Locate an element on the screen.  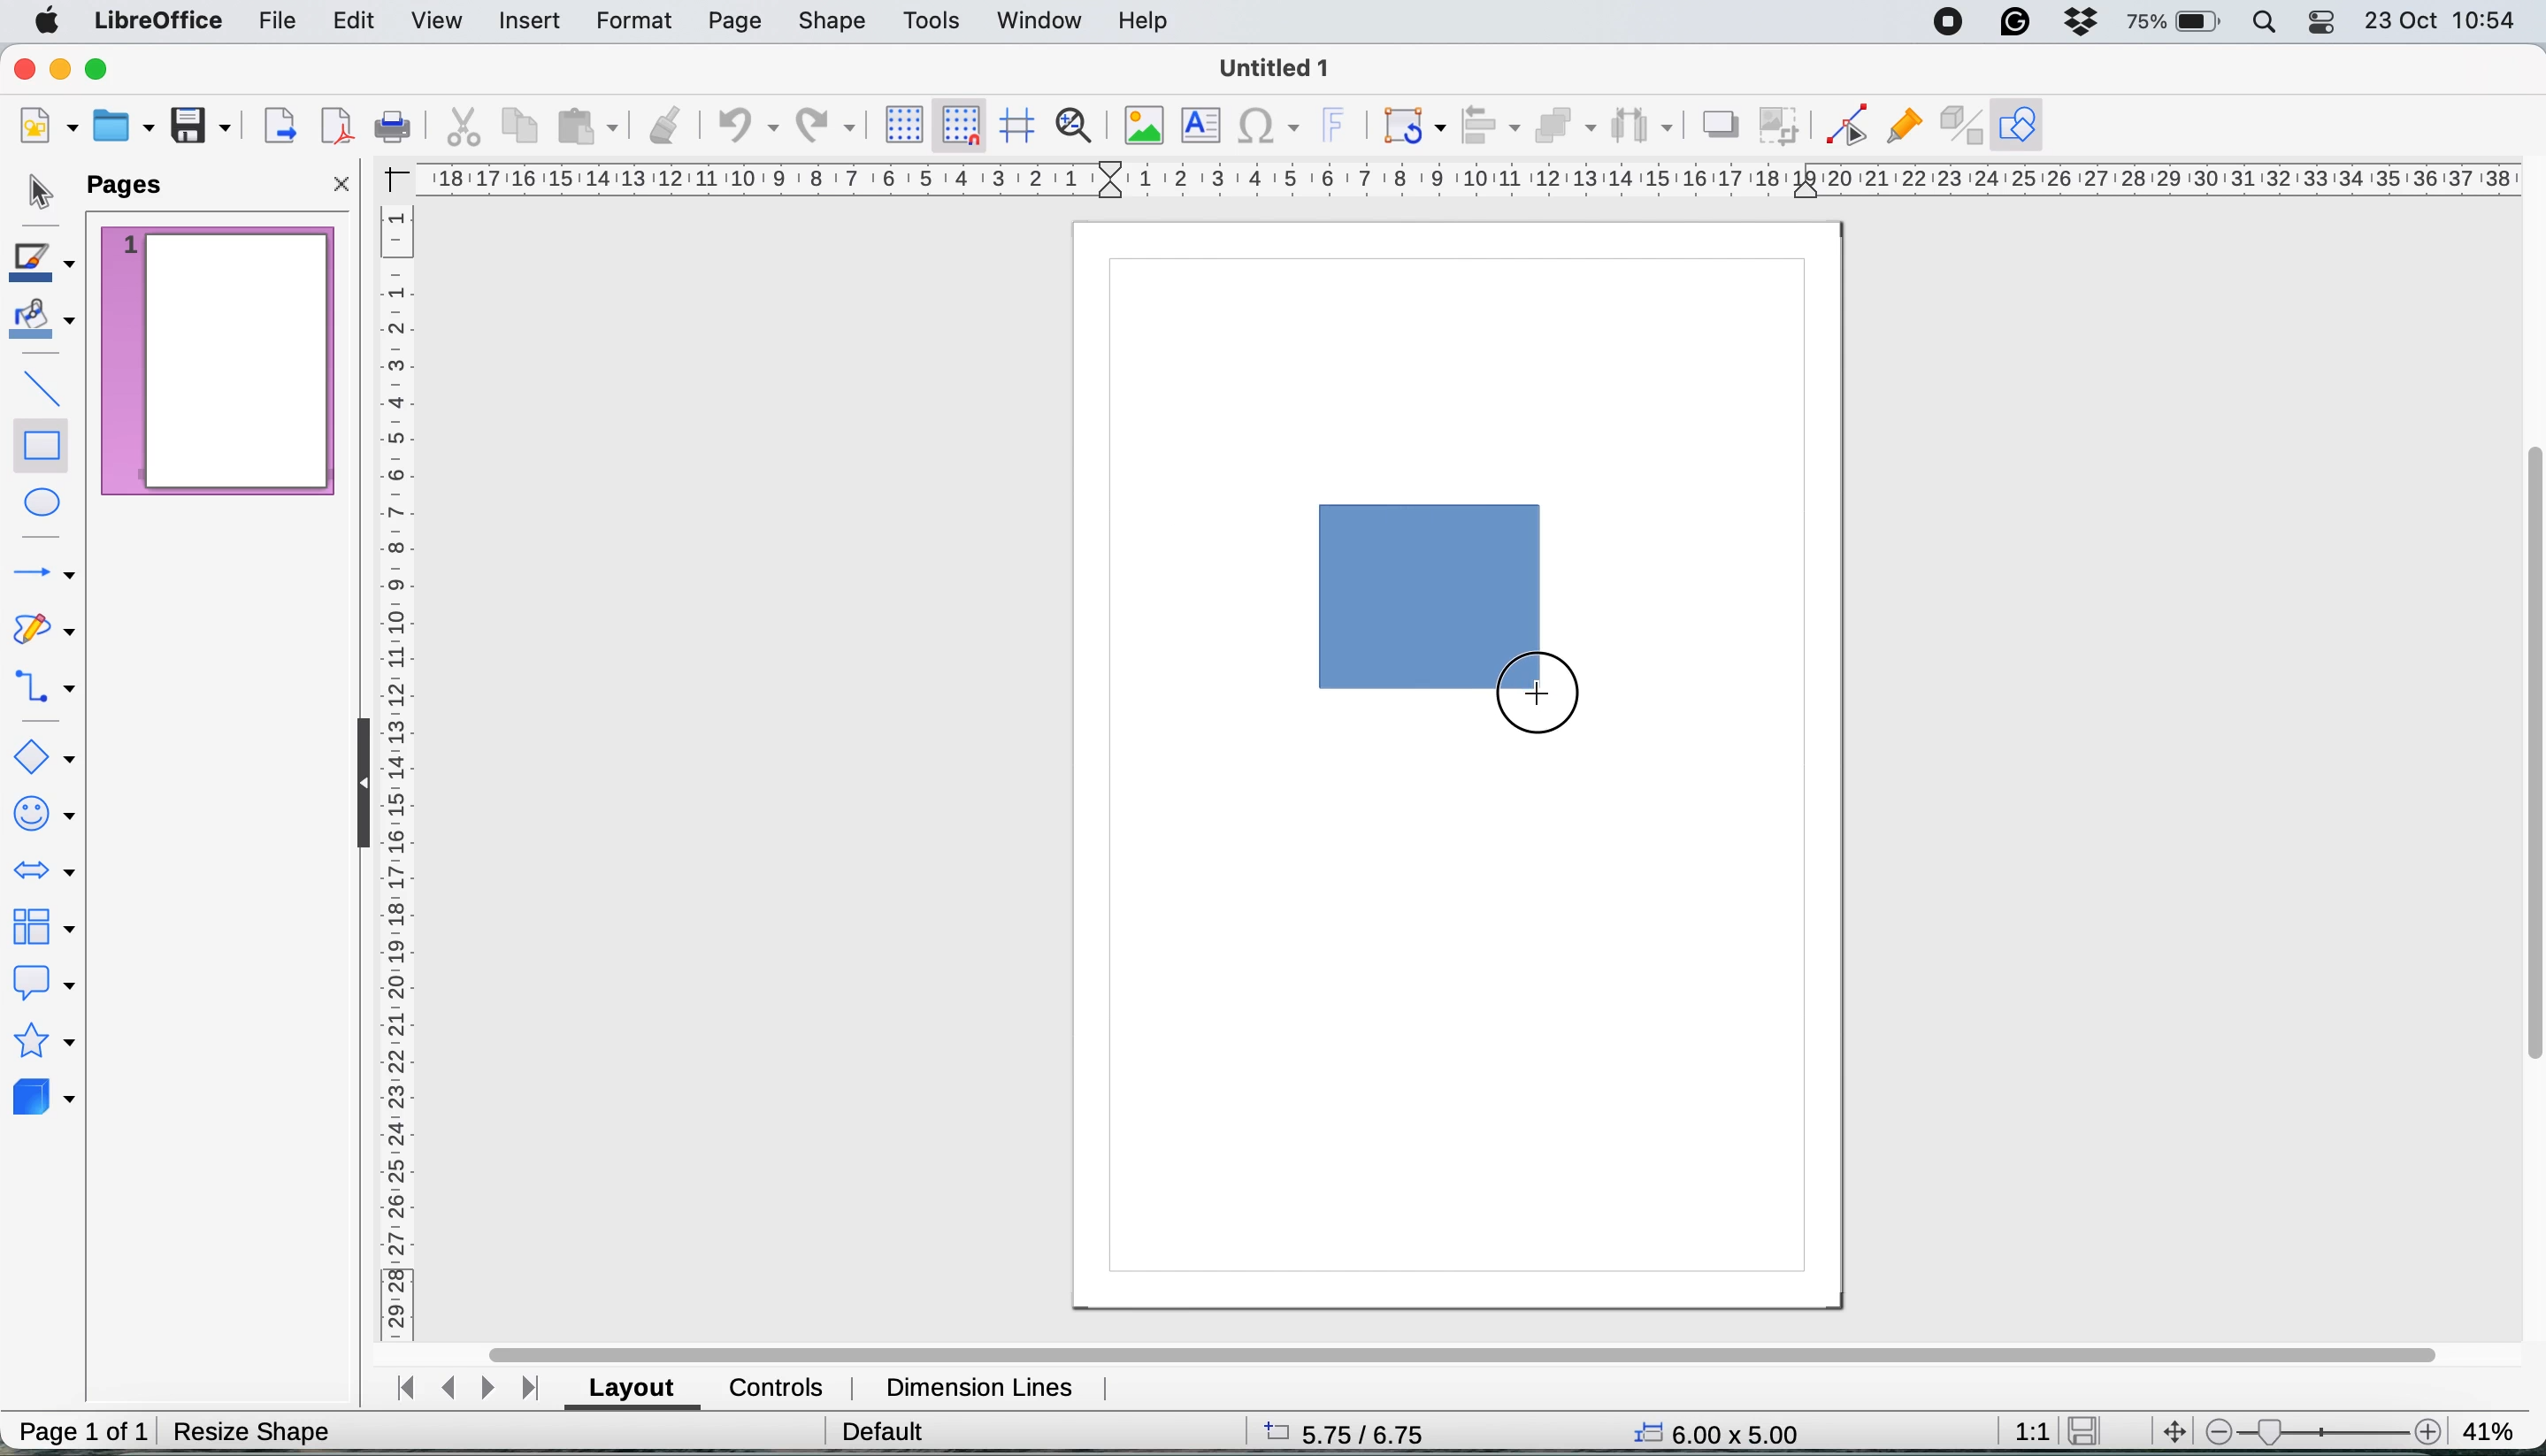
insert line is located at coordinates (37, 385).